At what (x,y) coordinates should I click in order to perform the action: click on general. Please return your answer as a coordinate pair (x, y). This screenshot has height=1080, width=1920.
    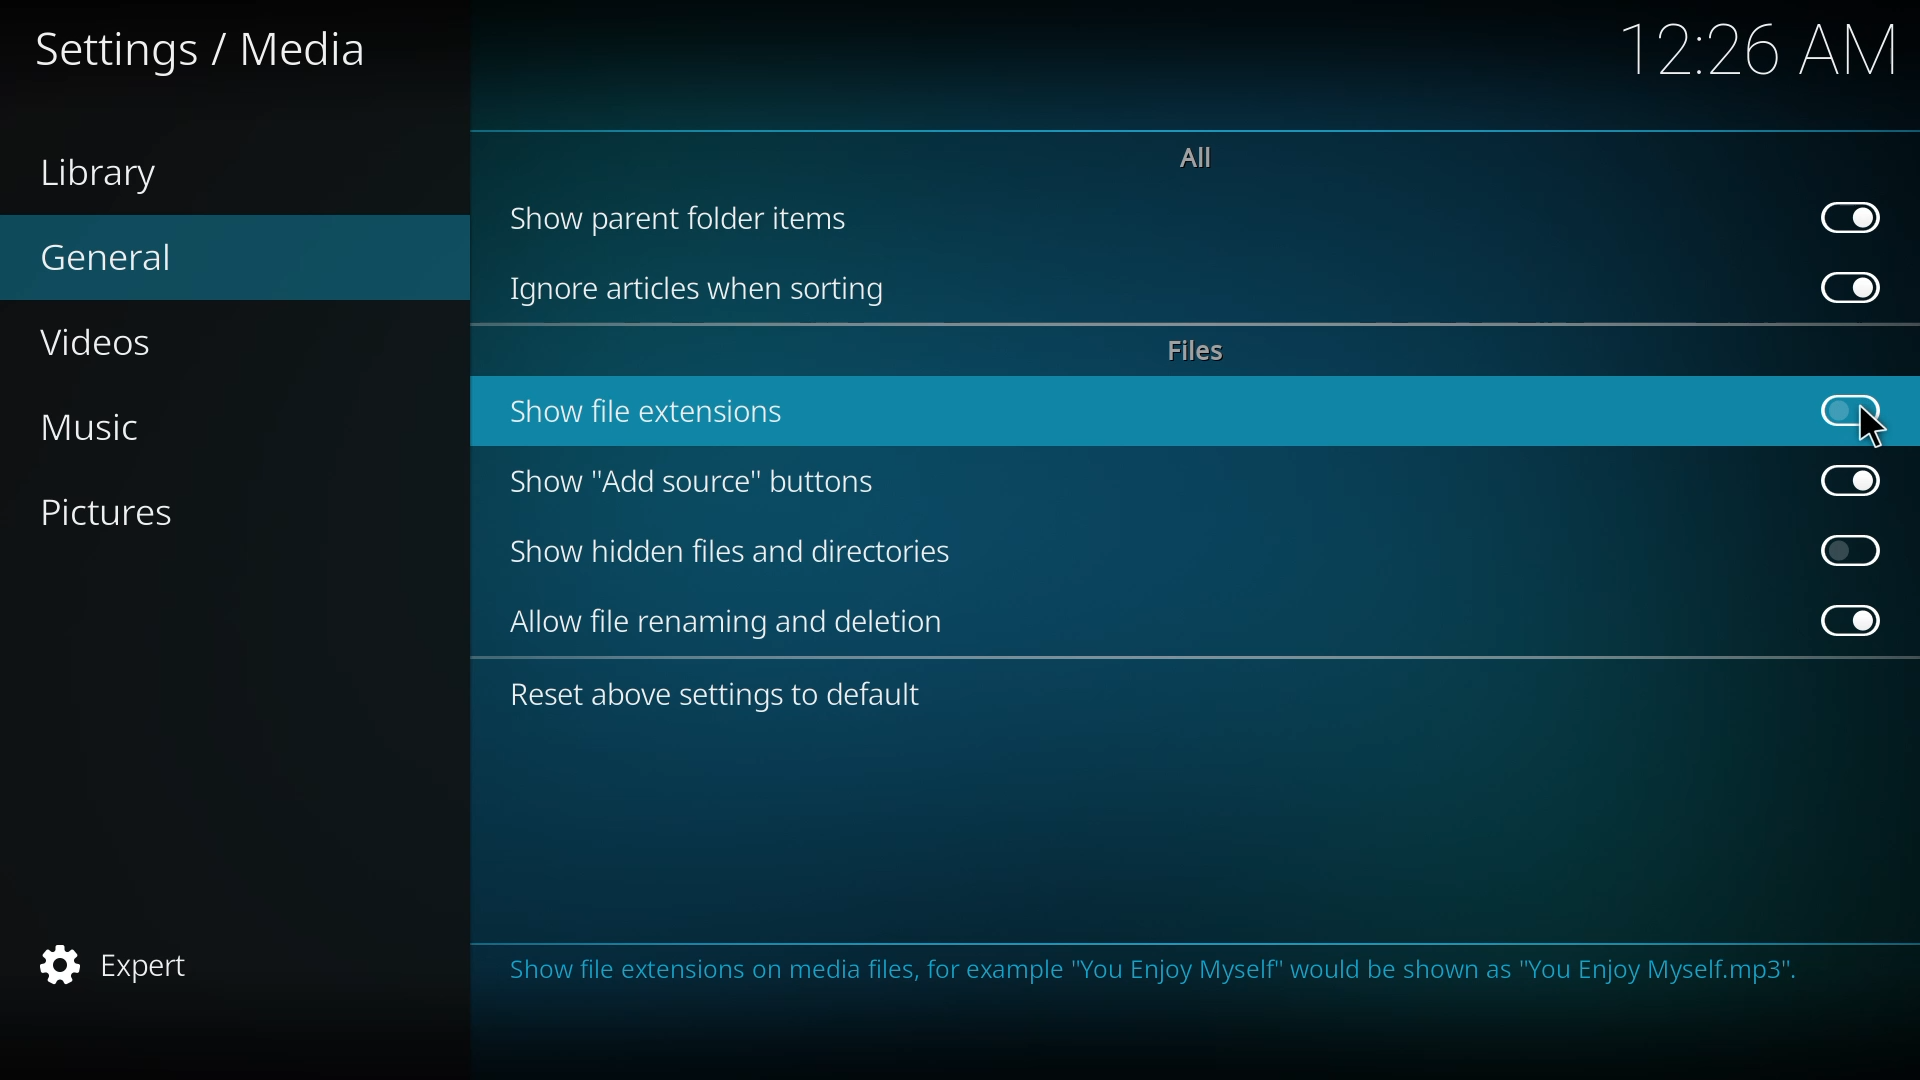
    Looking at the image, I should click on (112, 255).